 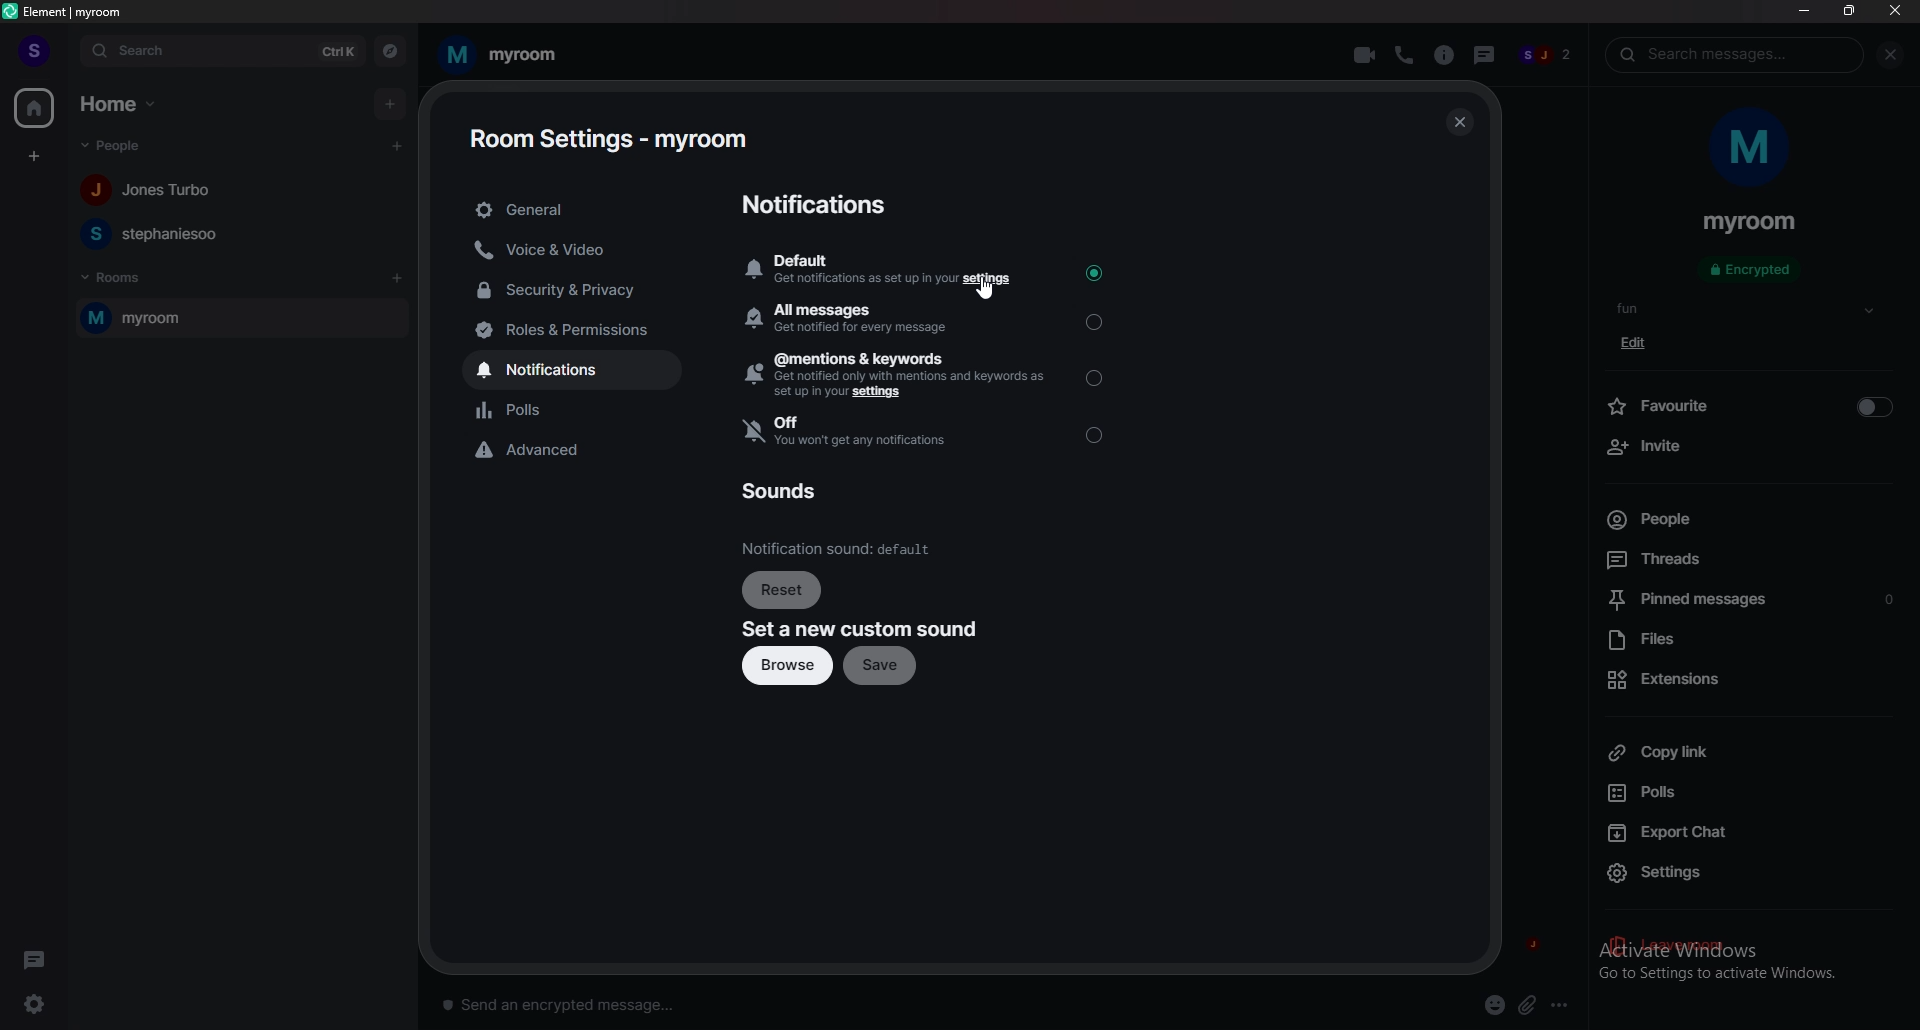 What do you see at coordinates (584, 452) in the screenshot?
I see `advanced` at bounding box center [584, 452].